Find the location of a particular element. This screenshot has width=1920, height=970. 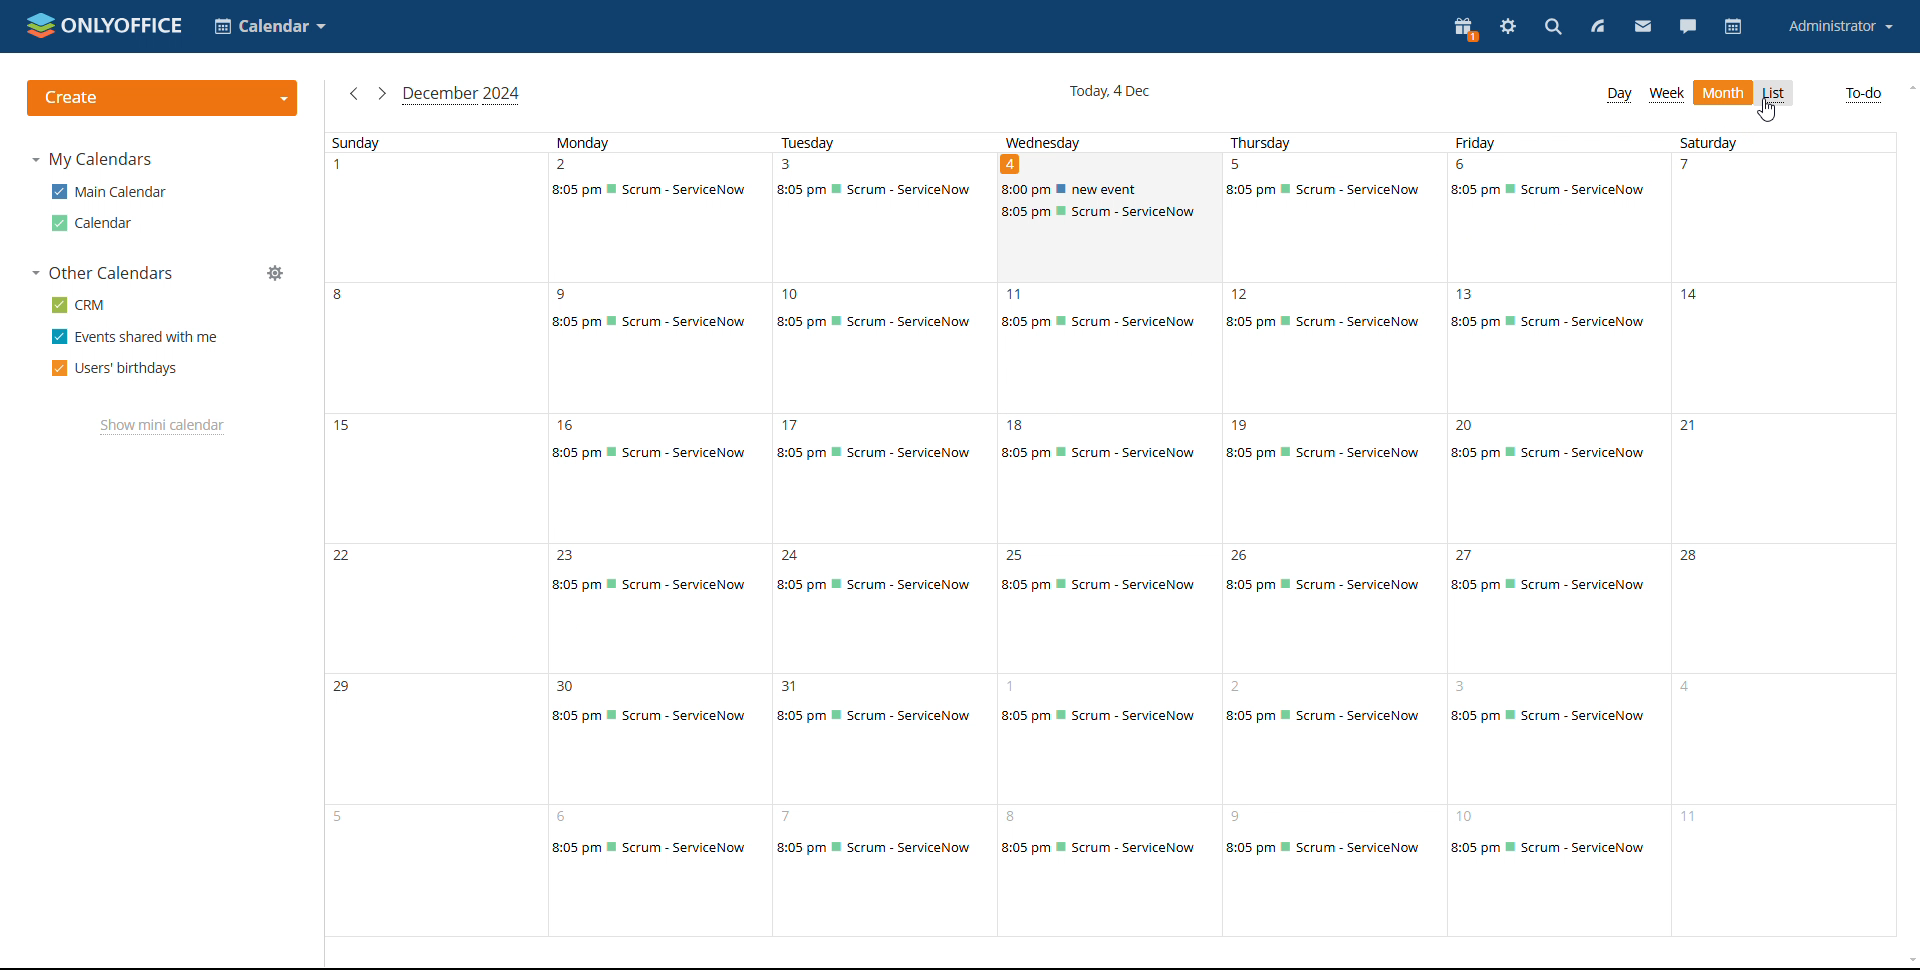

users' birthdays is located at coordinates (115, 368).